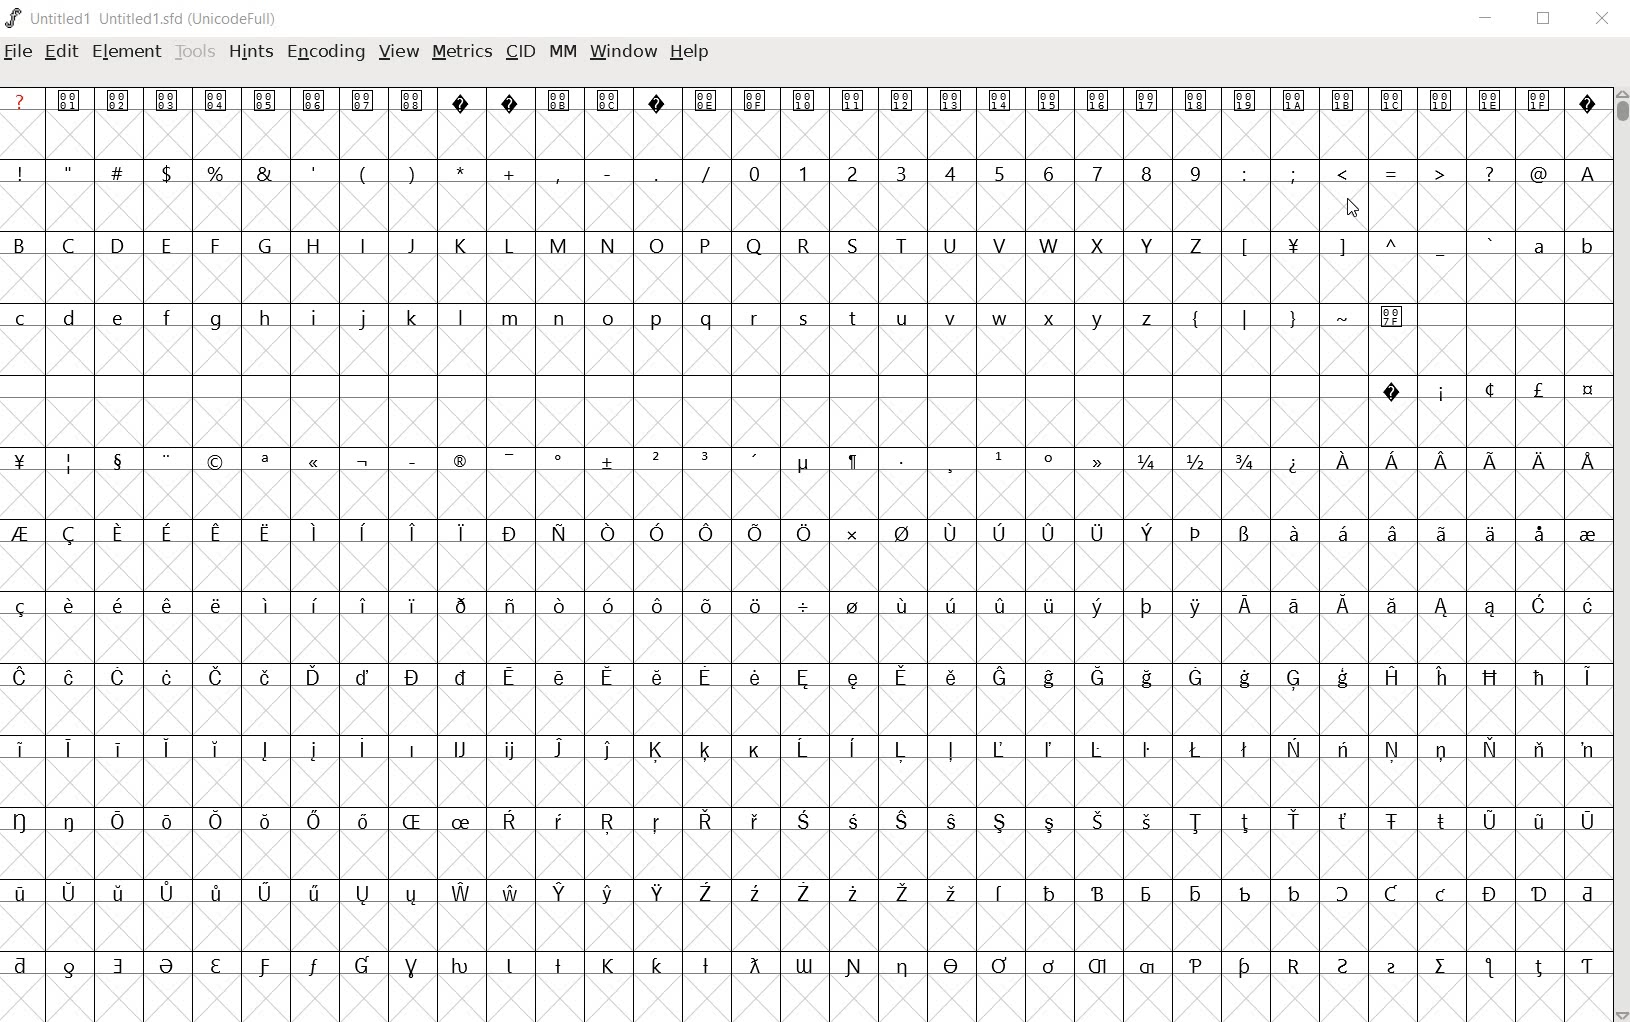 This screenshot has height=1022, width=1630. I want to click on Capilal letters B - Z, so click(612, 245).